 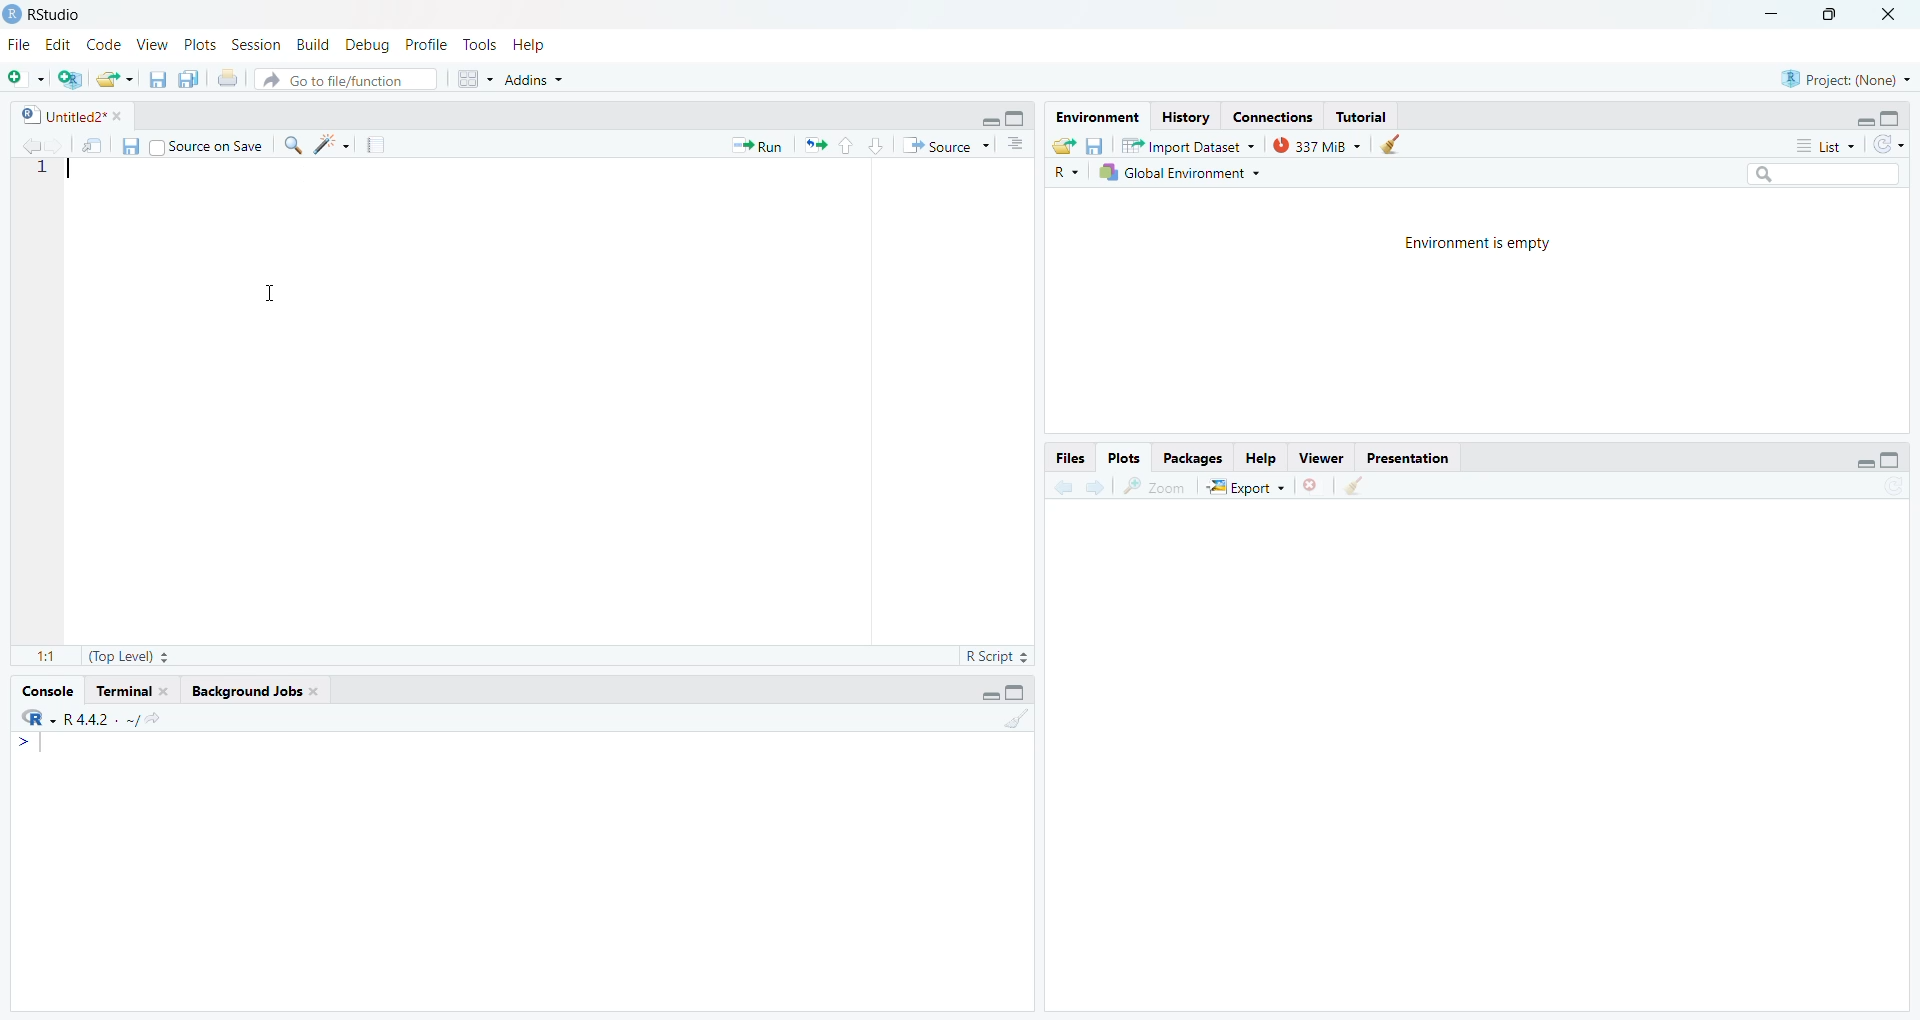 What do you see at coordinates (1892, 144) in the screenshot?
I see `refresh` at bounding box center [1892, 144].